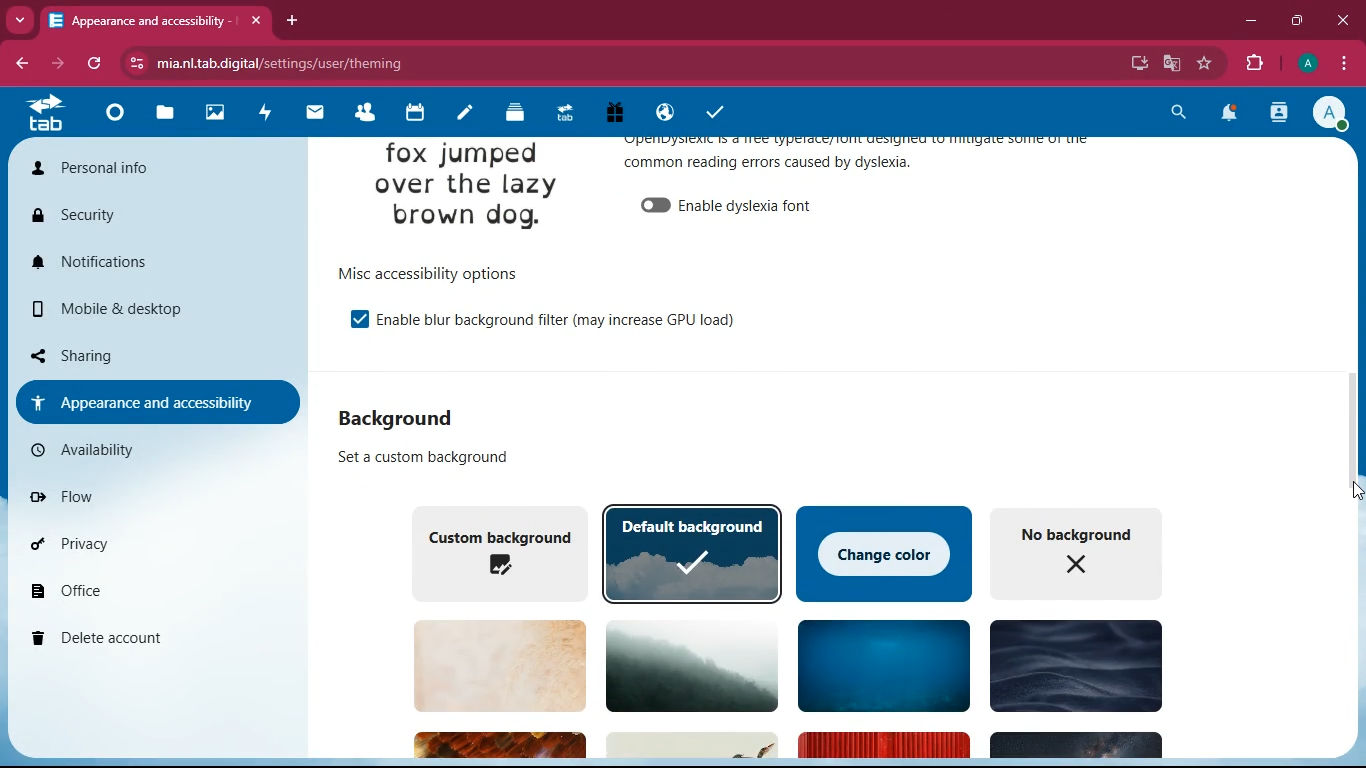 The height and width of the screenshot is (768, 1366). What do you see at coordinates (154, 502) in the screenshot?
I see `flow` at bounding box center [154, 502].